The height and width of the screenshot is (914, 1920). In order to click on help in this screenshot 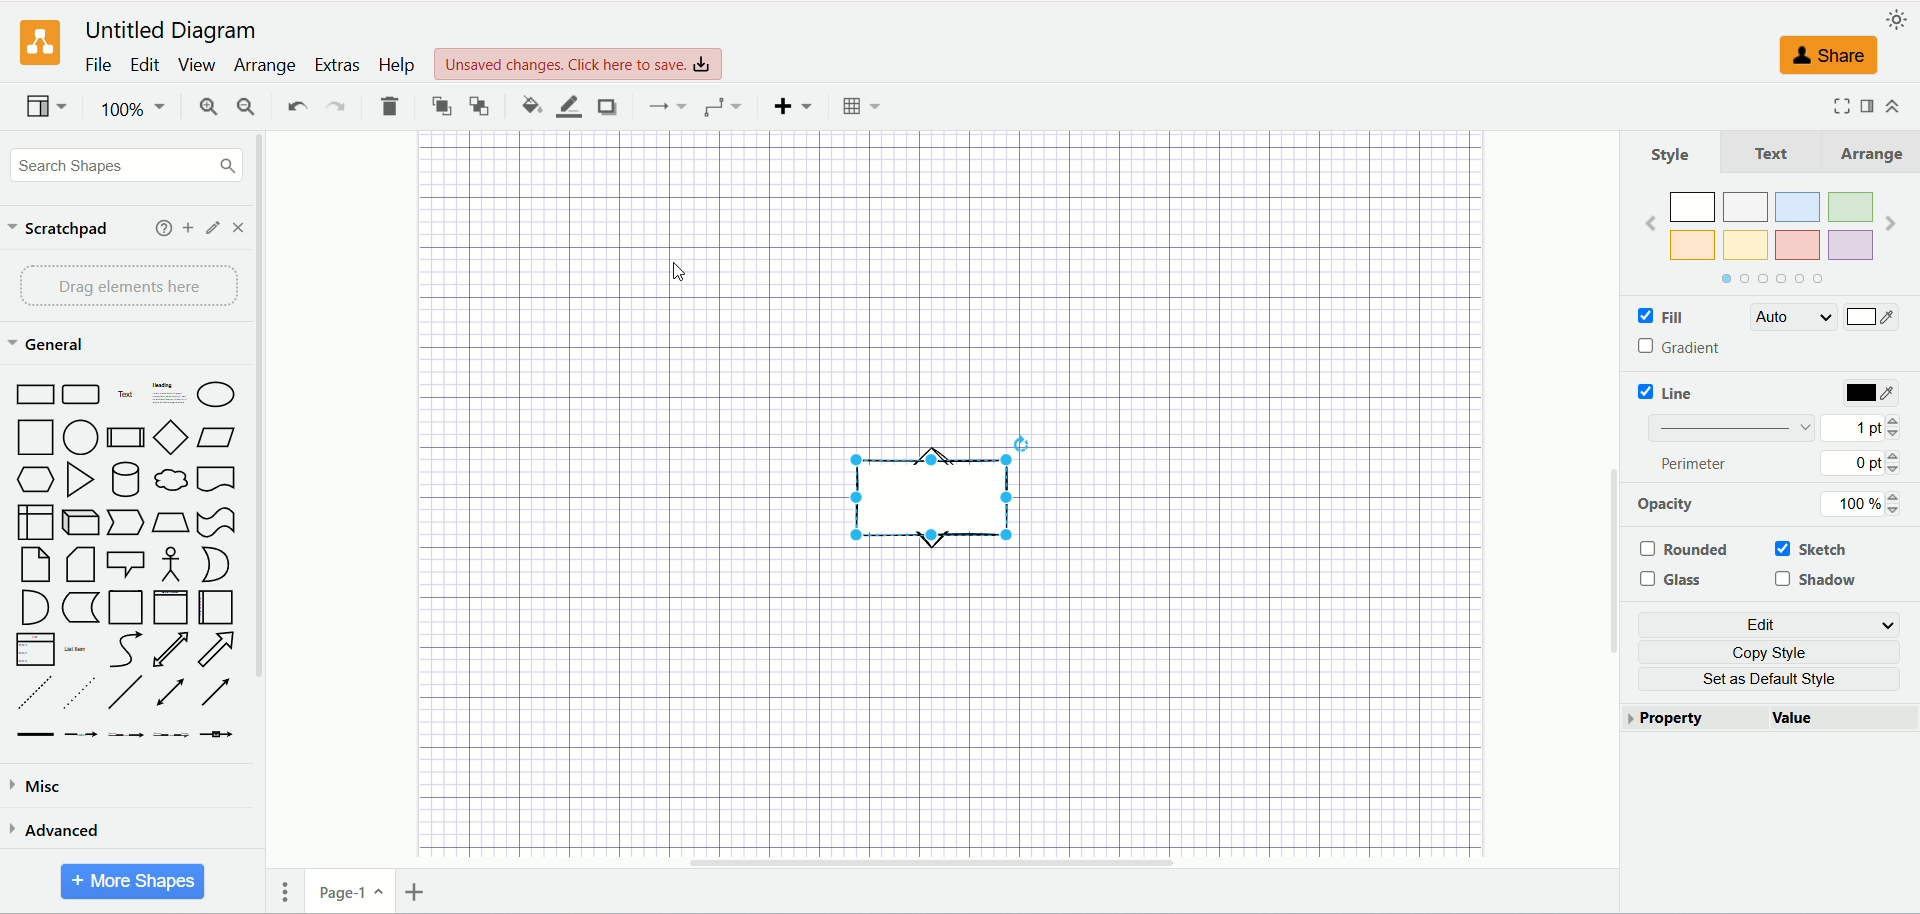, I will do `click(400, 66)`.